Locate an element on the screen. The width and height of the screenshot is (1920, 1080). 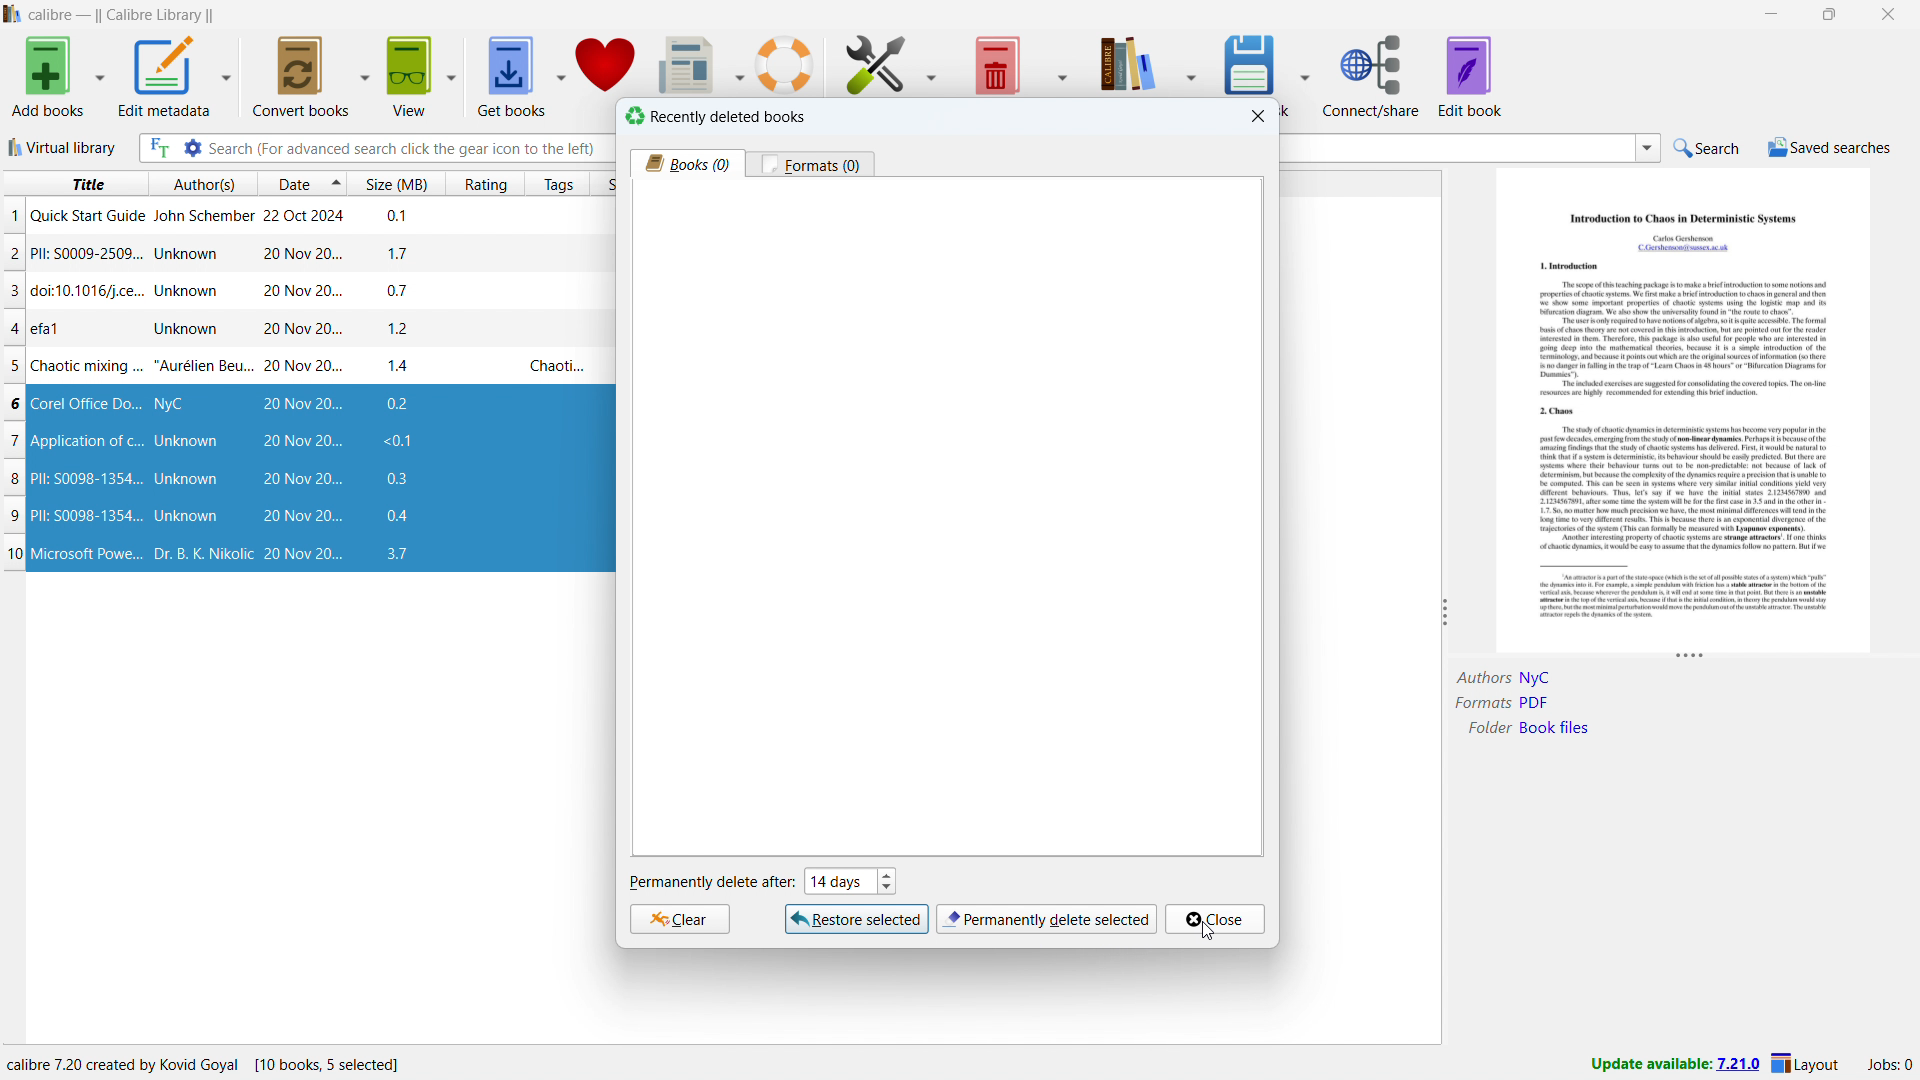
cursor is located at coordinates (1209, 930).